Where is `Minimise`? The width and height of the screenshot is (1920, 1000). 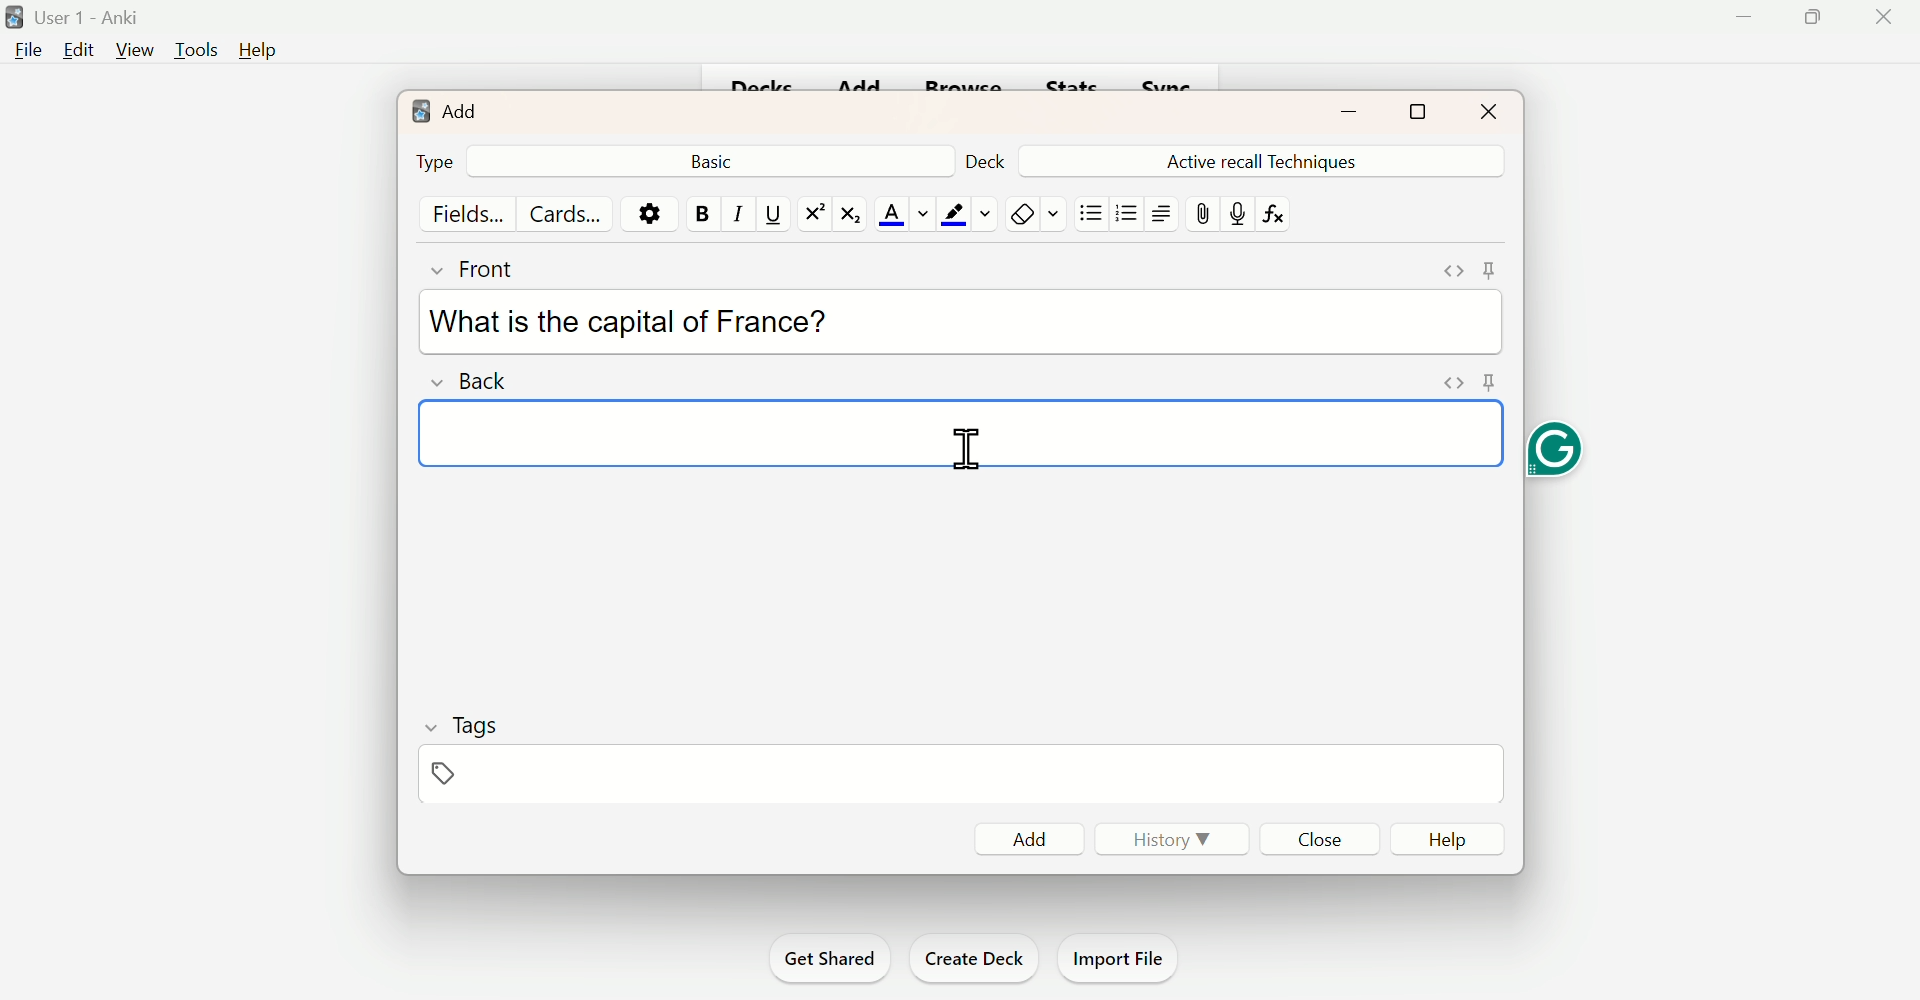
Minimise is located at coordinates (1744, 19).